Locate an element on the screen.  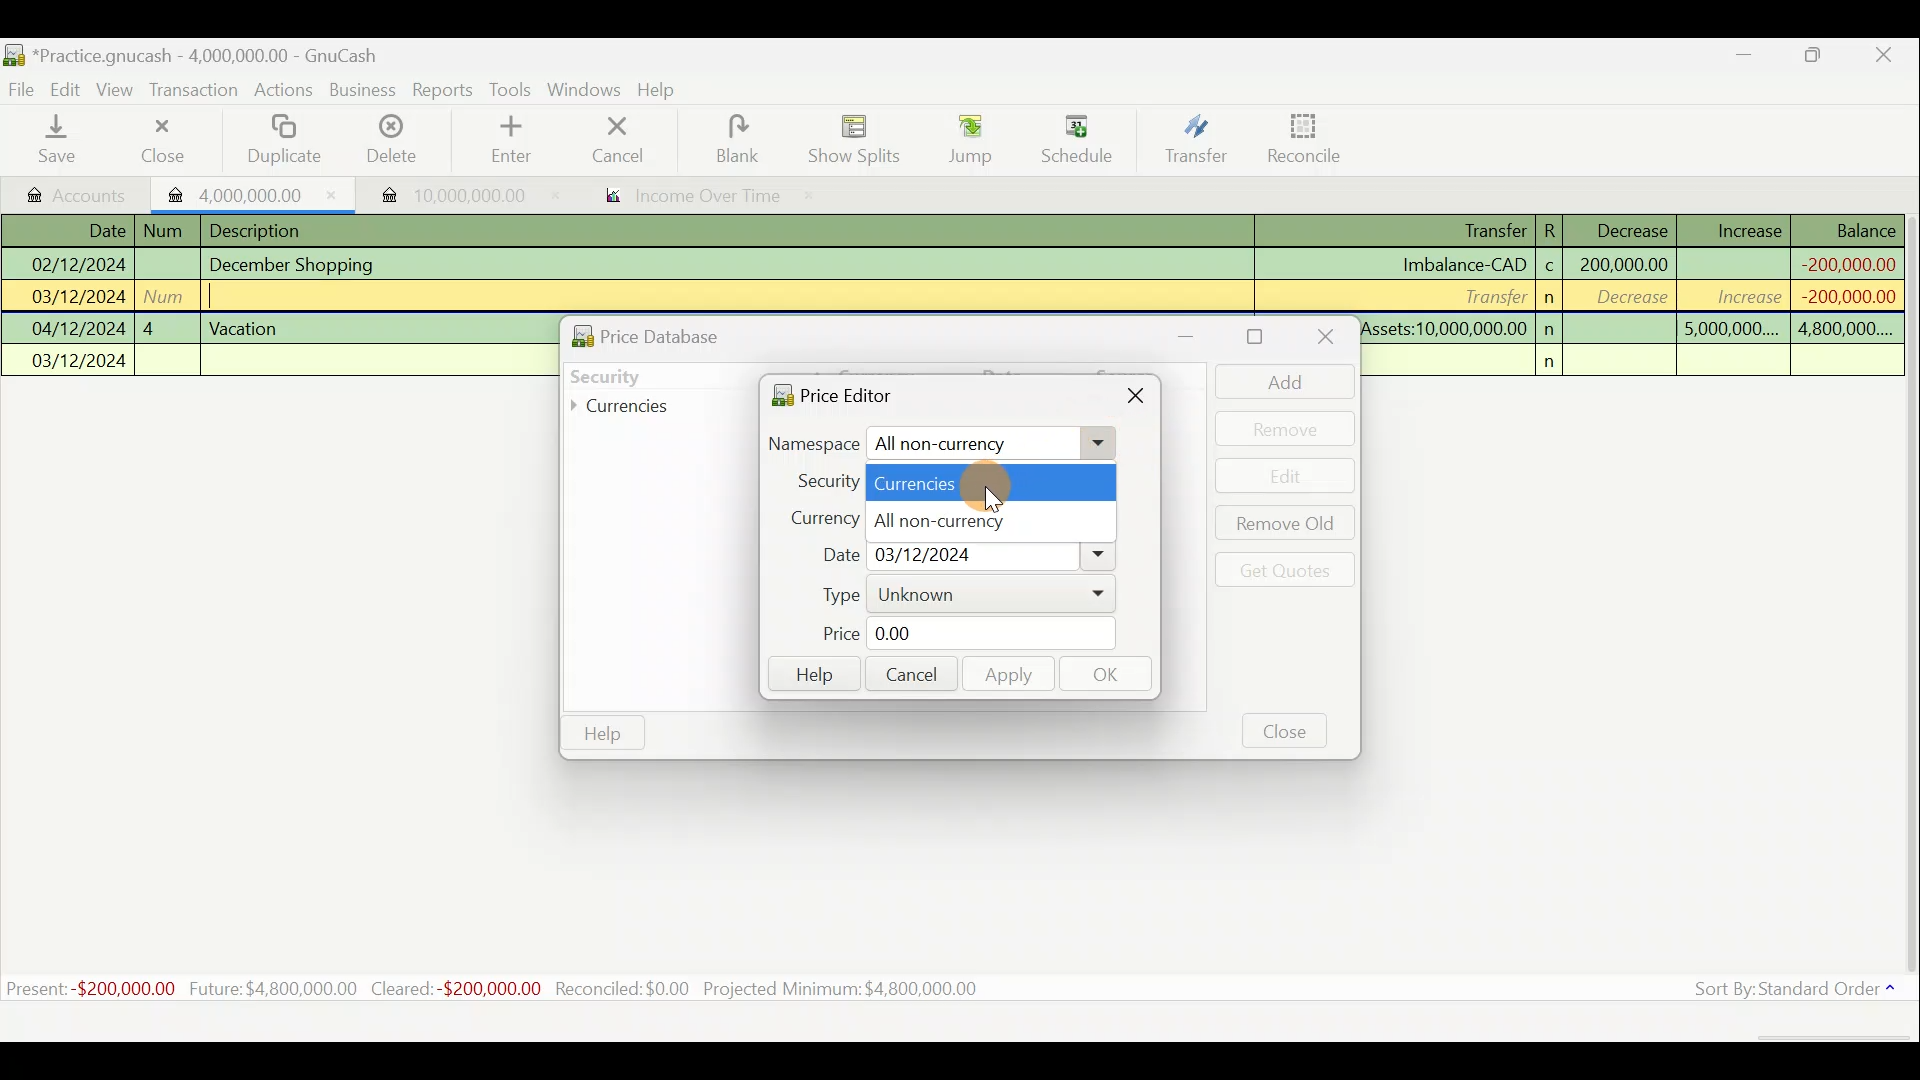
Schedule is located at coordinates (1077, 139).